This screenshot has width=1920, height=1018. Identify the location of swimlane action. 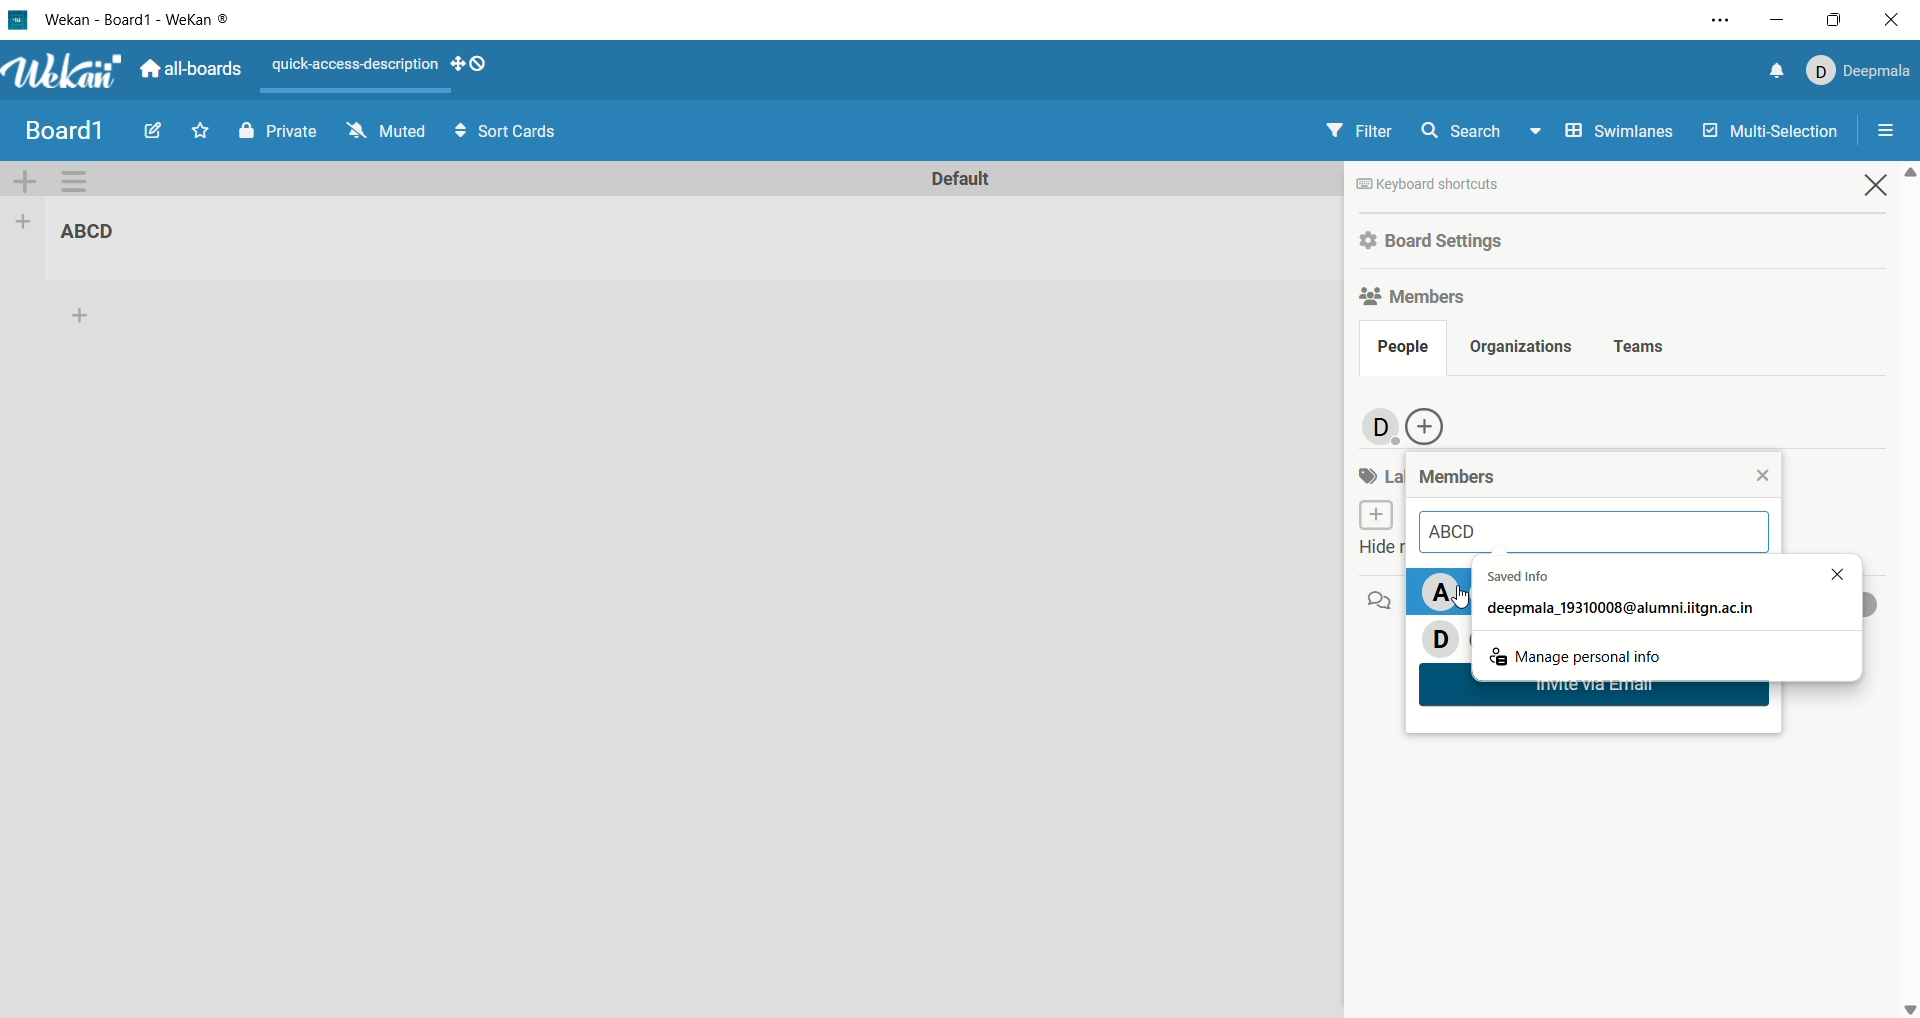
(82, 183).